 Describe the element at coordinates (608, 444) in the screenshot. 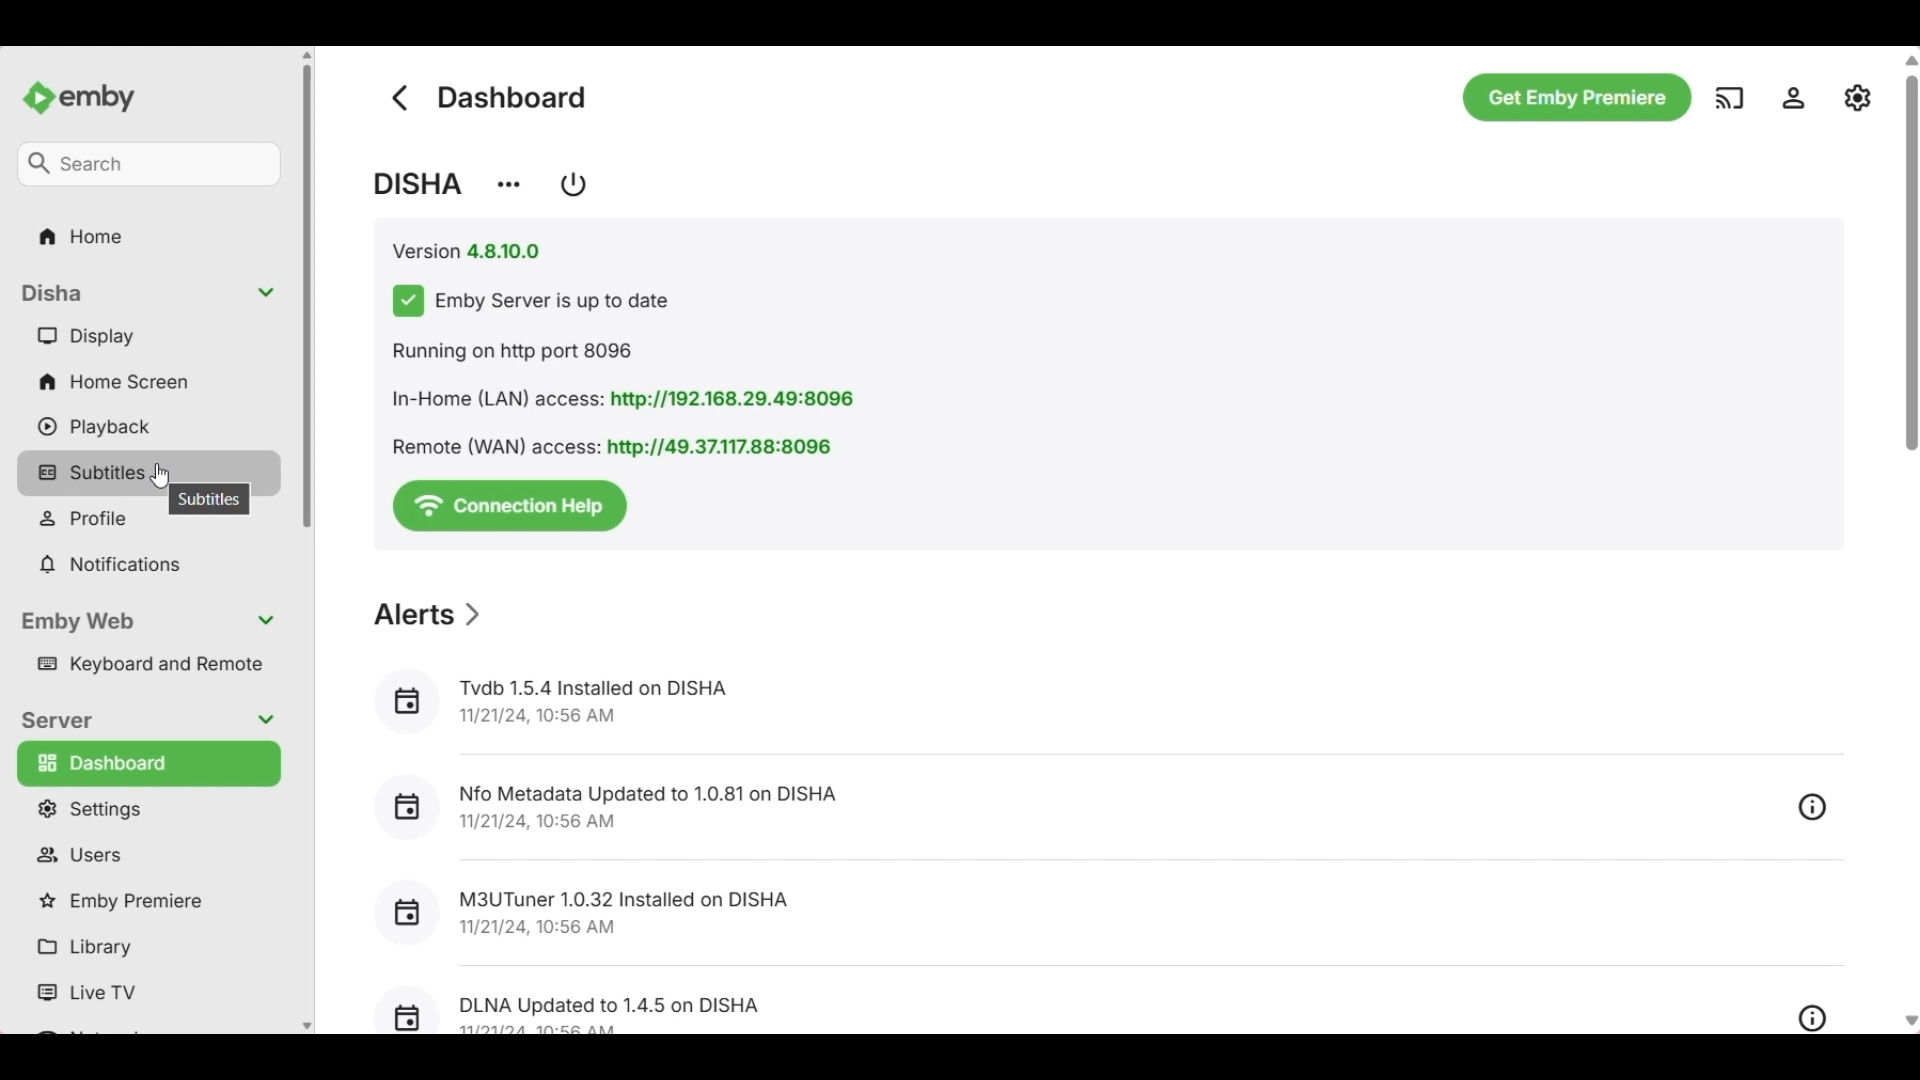

I see `` at that location.